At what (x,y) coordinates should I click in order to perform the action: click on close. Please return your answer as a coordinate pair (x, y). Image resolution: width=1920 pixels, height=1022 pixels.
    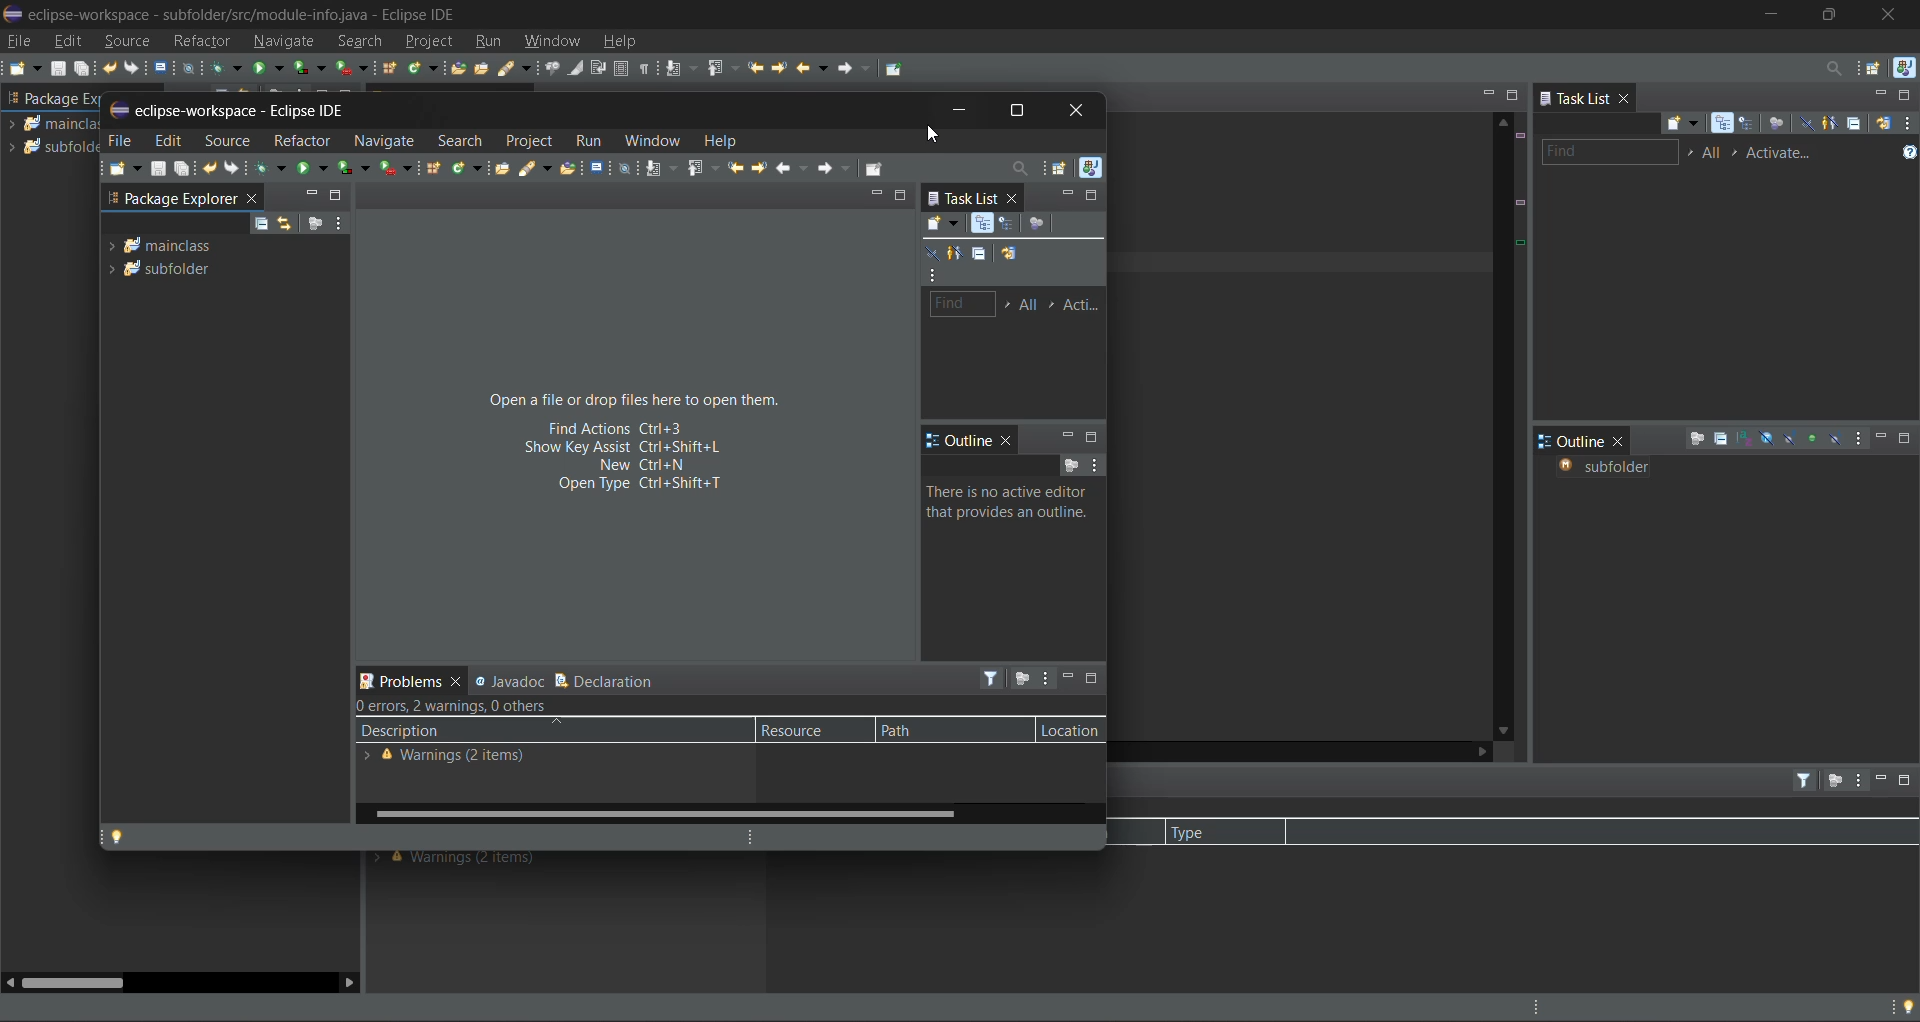
    Looking at the image, I should click on (254, 201).